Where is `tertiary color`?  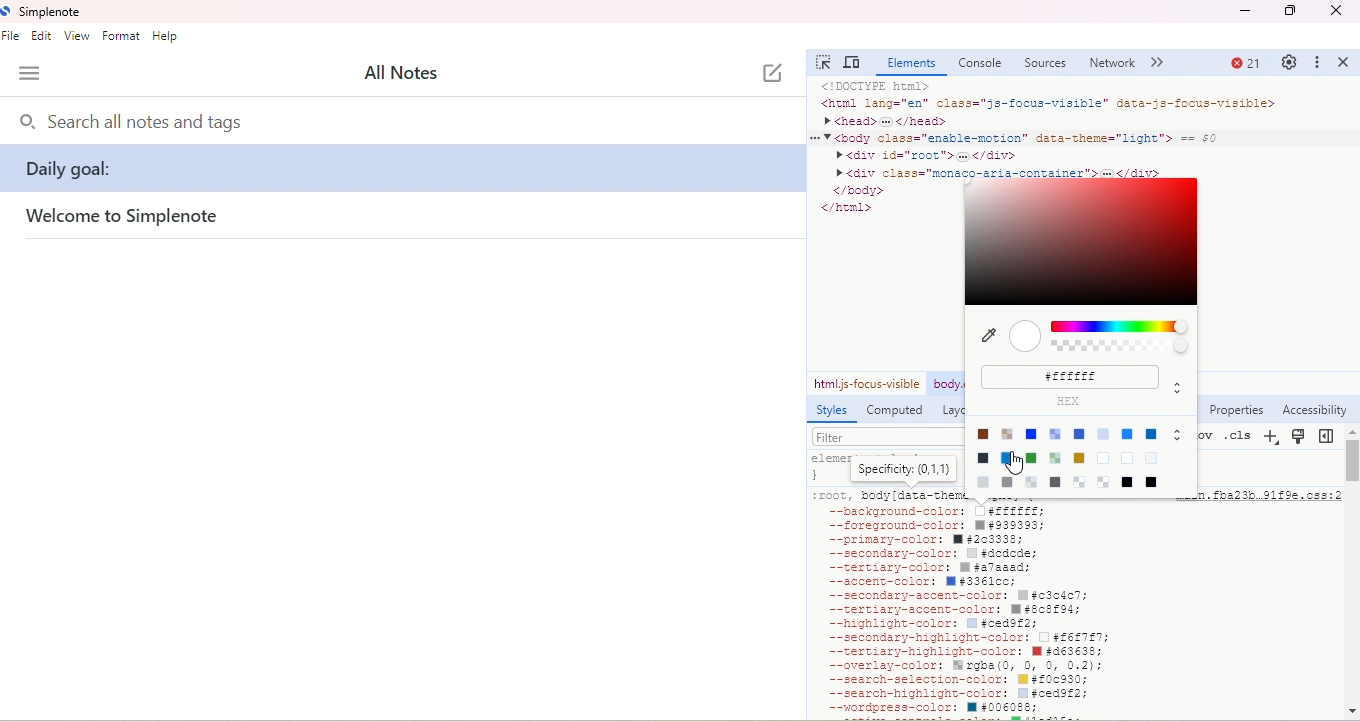
tertiary color is located at coordinates (926, 568).